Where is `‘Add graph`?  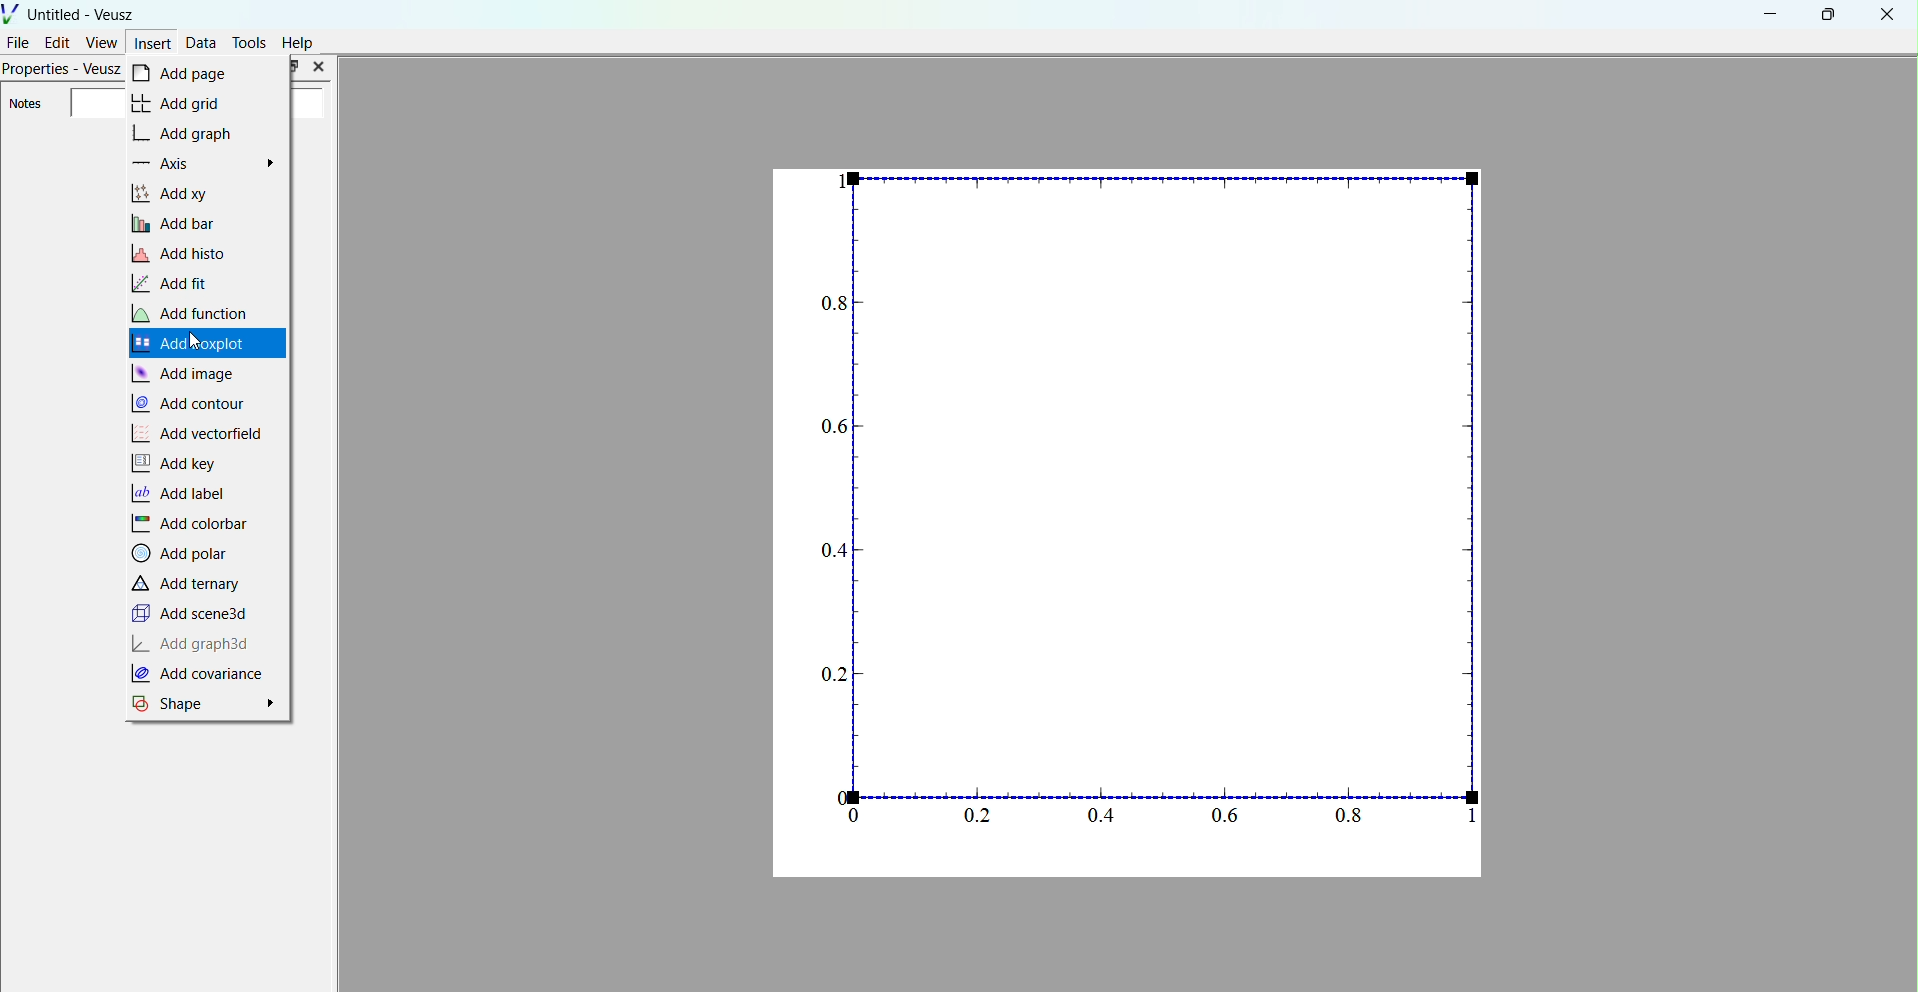 ‘Add graph is located at coordinates (195, 133).